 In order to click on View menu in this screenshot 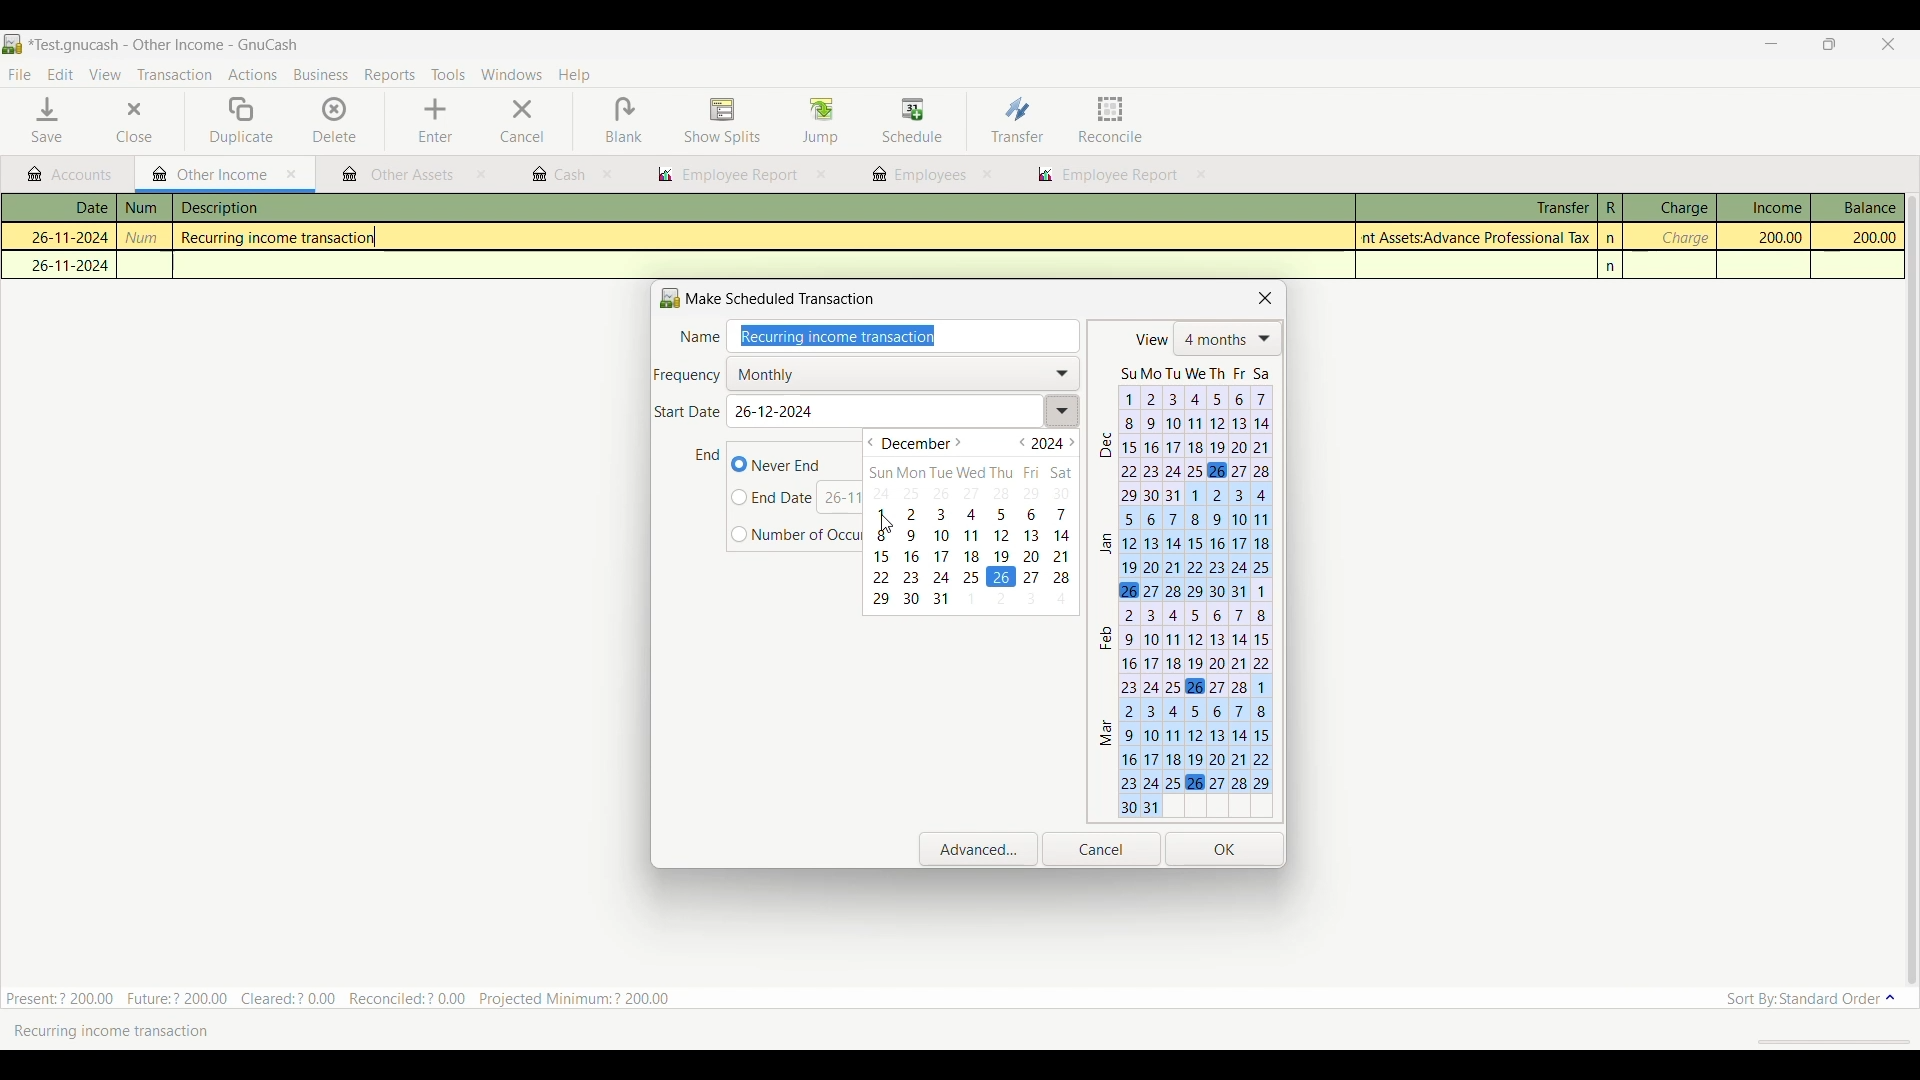, I will do `click(104, 75)`.